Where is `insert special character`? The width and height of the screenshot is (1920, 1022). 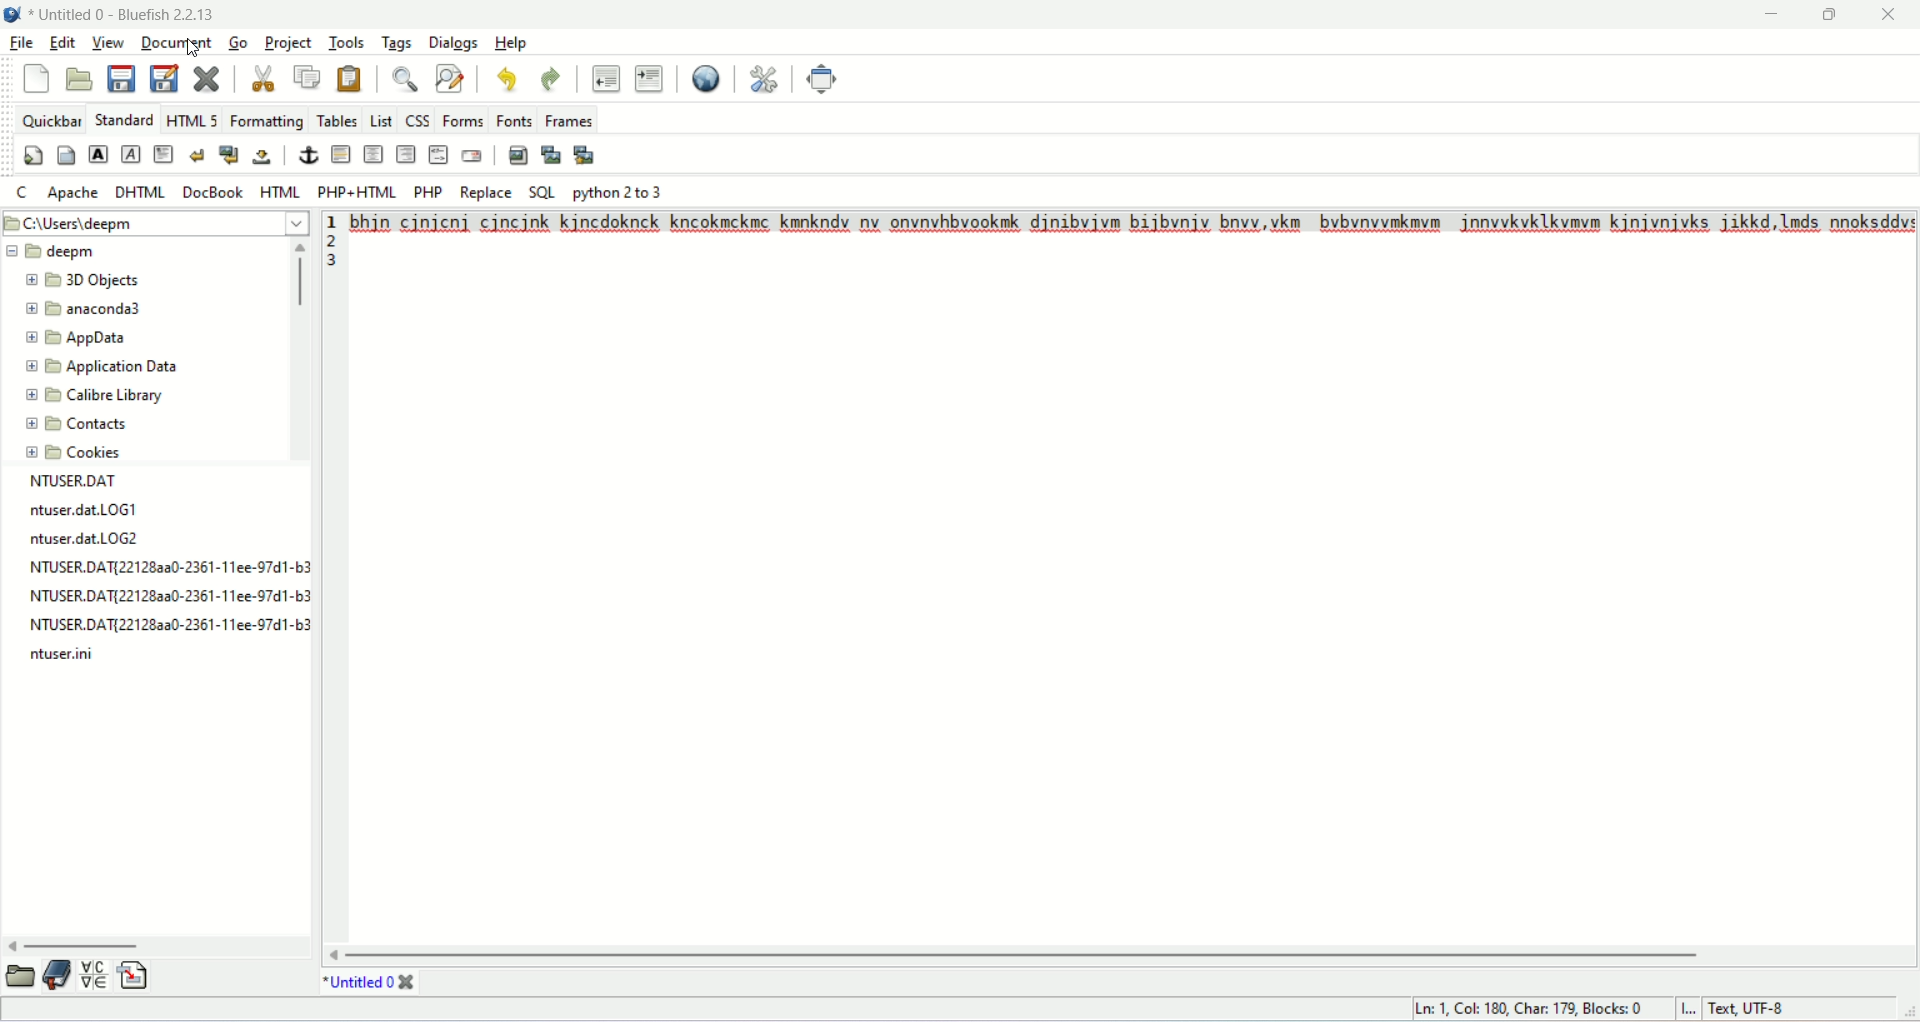
insert special character is located at coordinates (93, 975).